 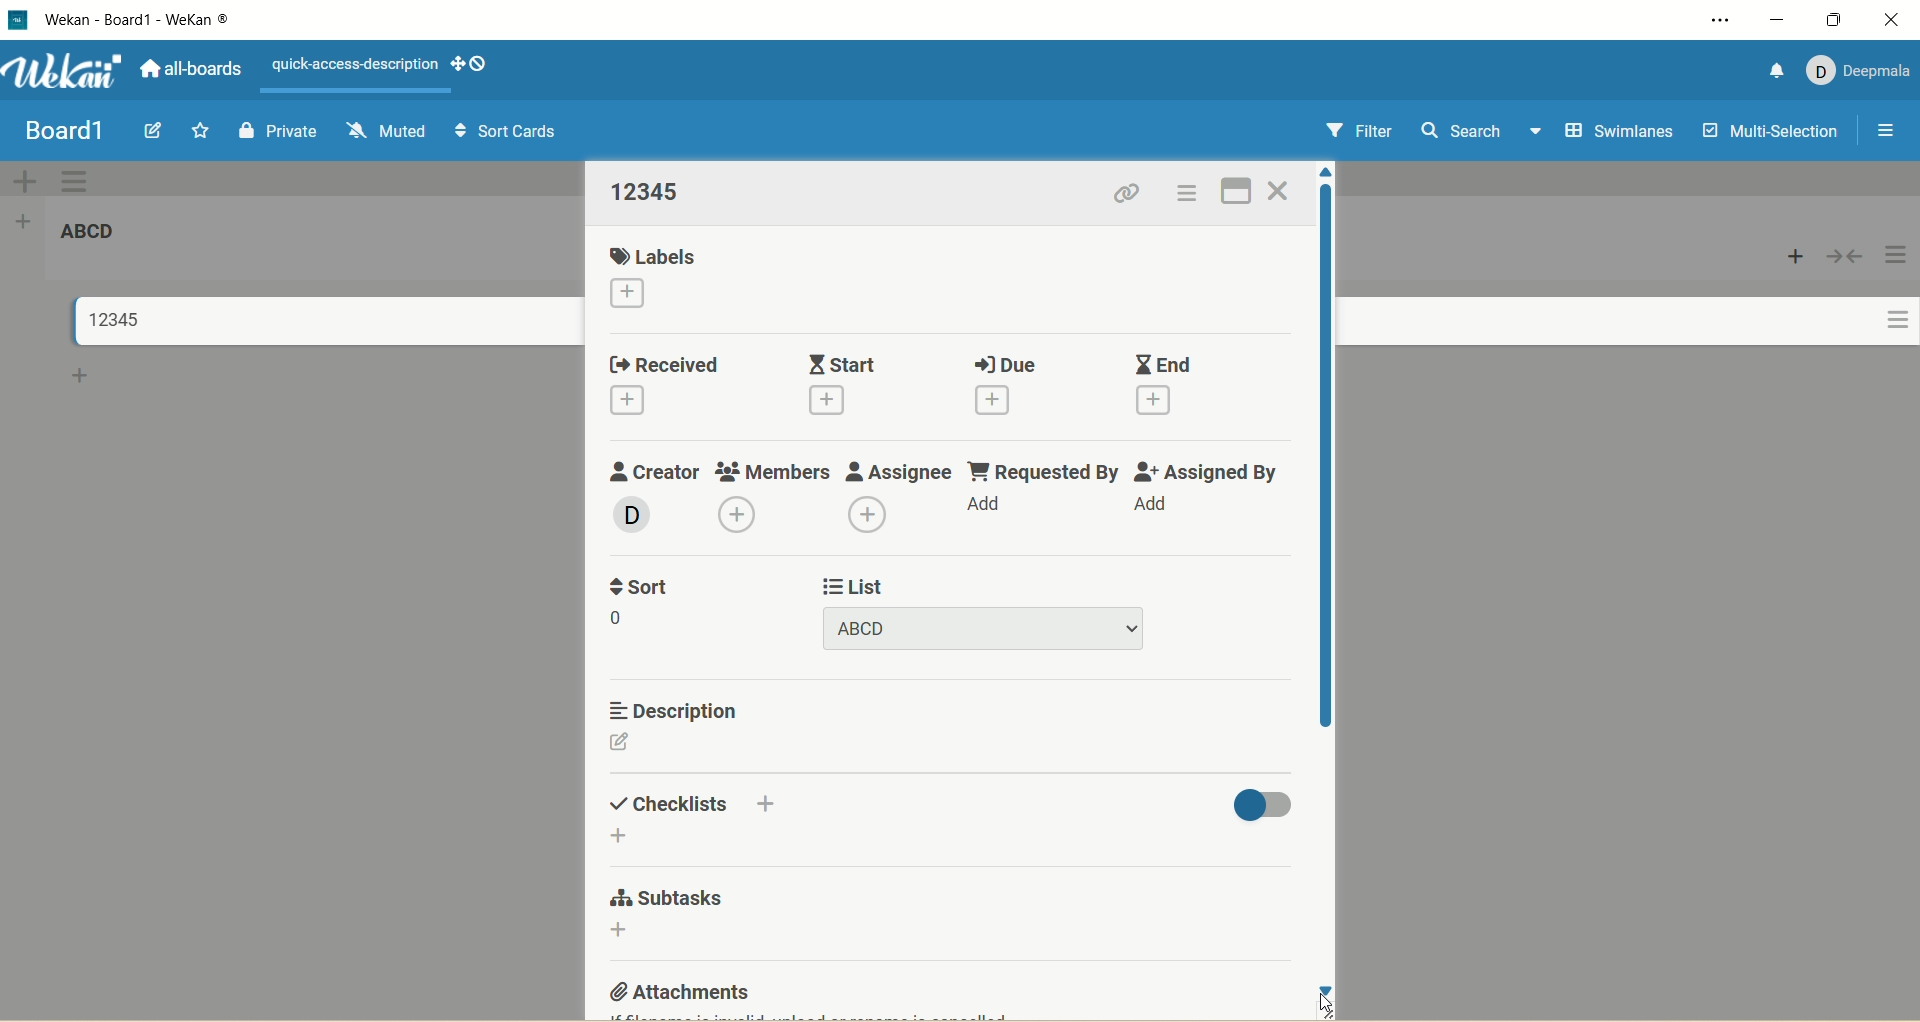 What do you see at coordinates (1160, 365) in the screenshot?
I see `end` at bounding box center [1160, 365].